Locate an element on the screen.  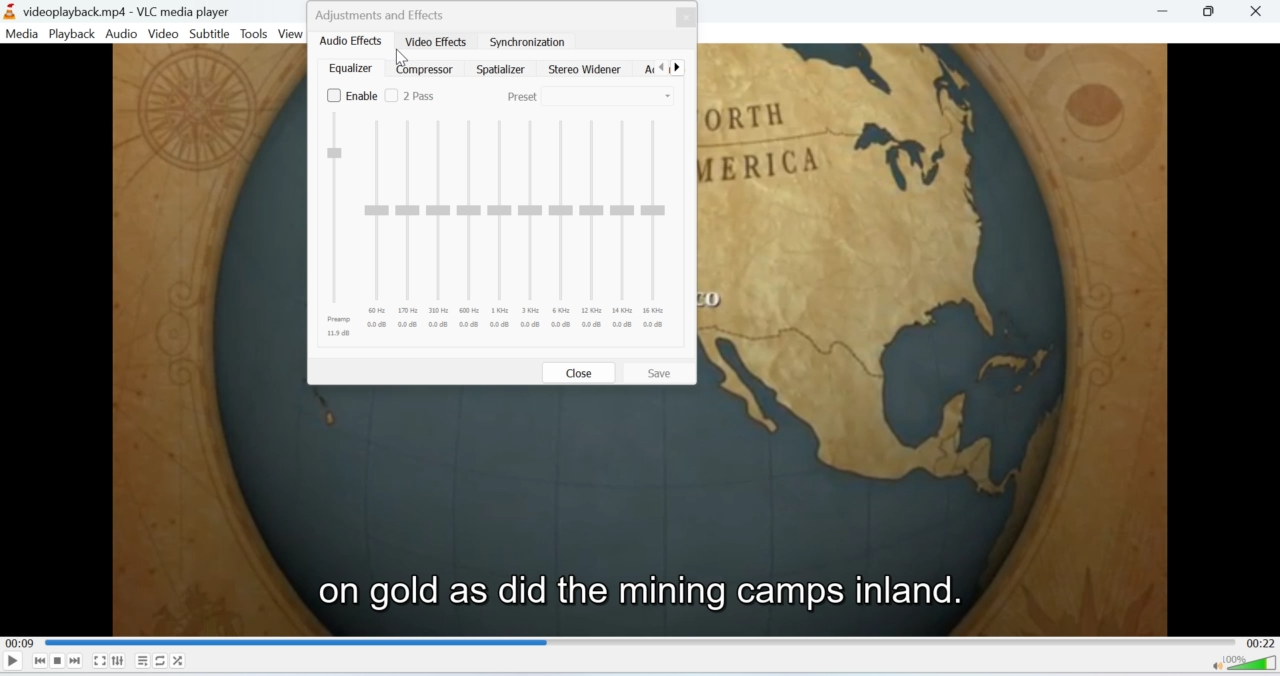
close is located at coordinates (686, 17).